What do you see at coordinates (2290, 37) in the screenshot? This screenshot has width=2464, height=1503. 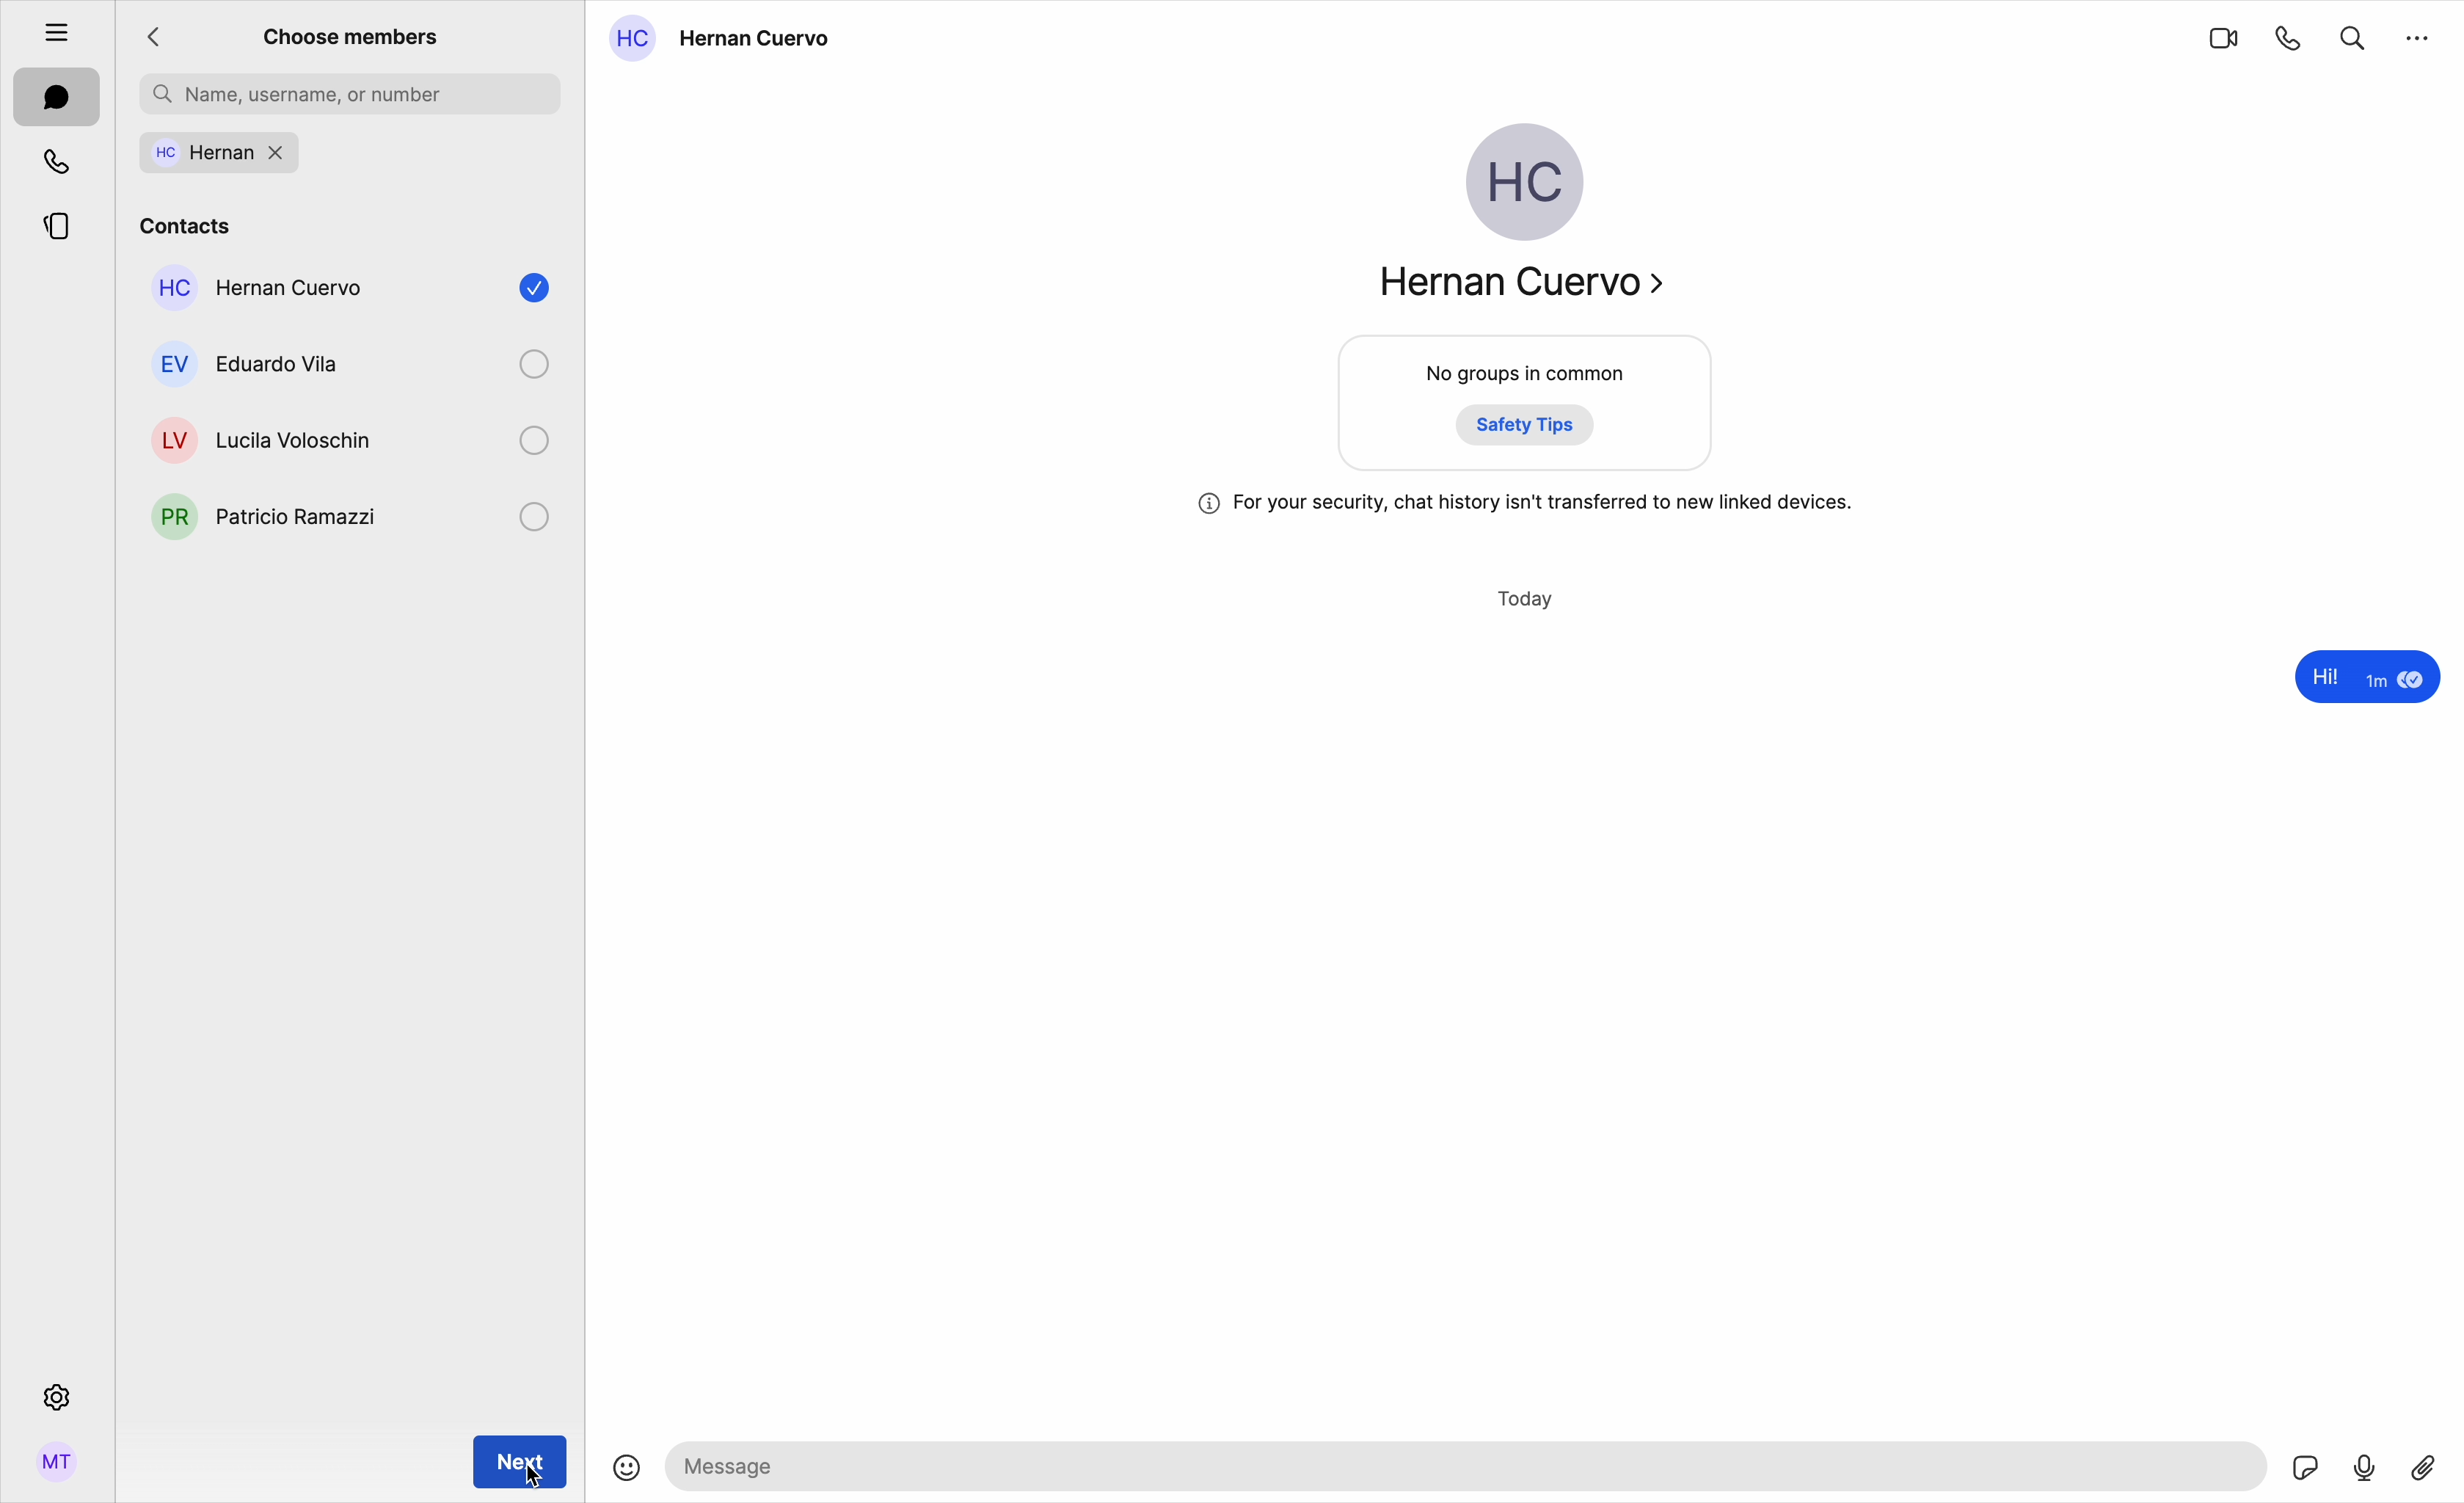 I see `call` at bounding box center [2290, 37].